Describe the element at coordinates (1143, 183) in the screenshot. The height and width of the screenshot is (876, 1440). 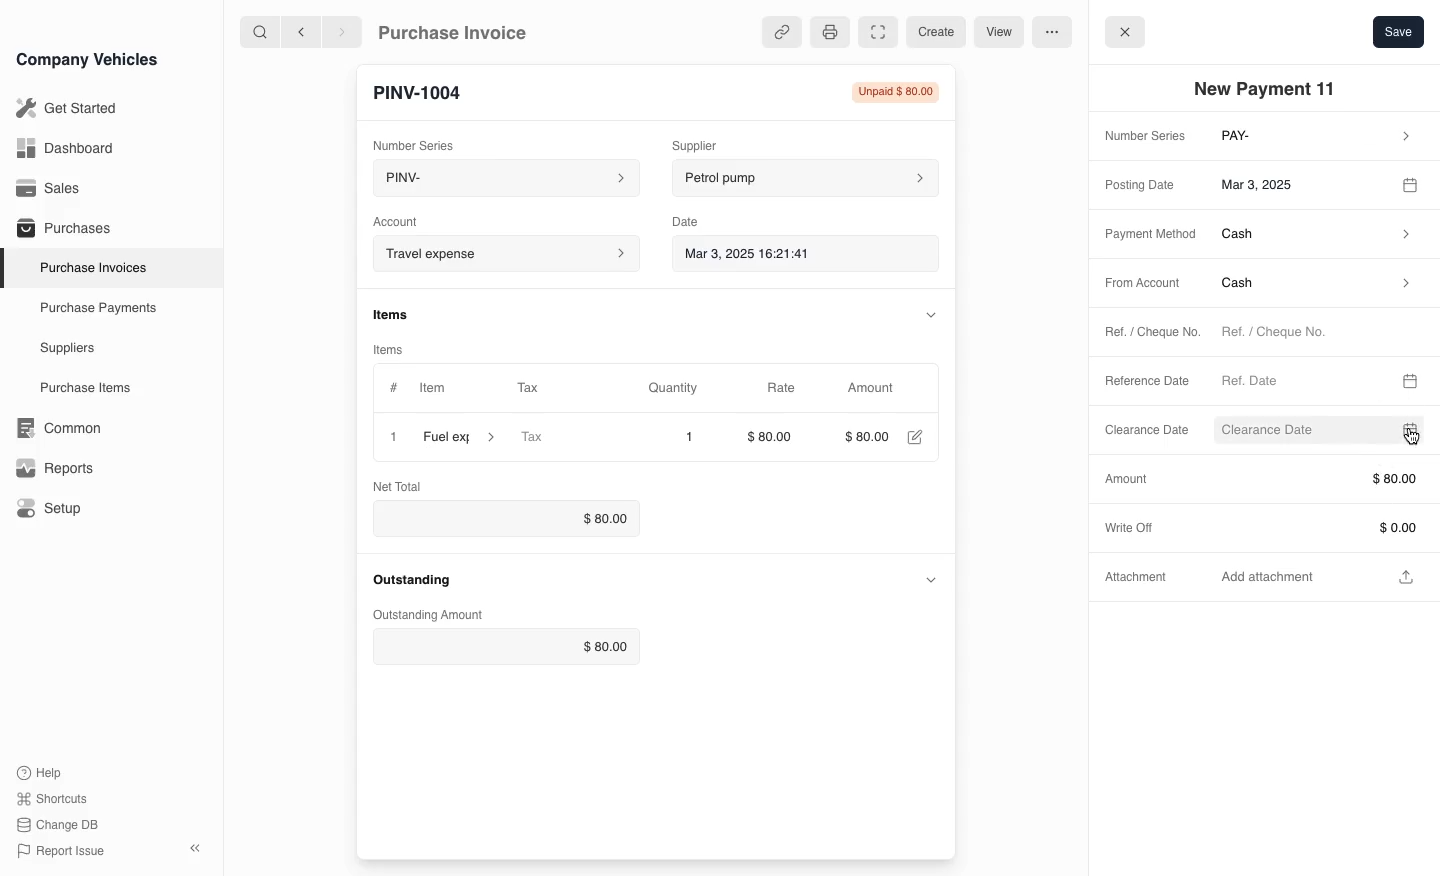
I see `Posting Date` at that location.